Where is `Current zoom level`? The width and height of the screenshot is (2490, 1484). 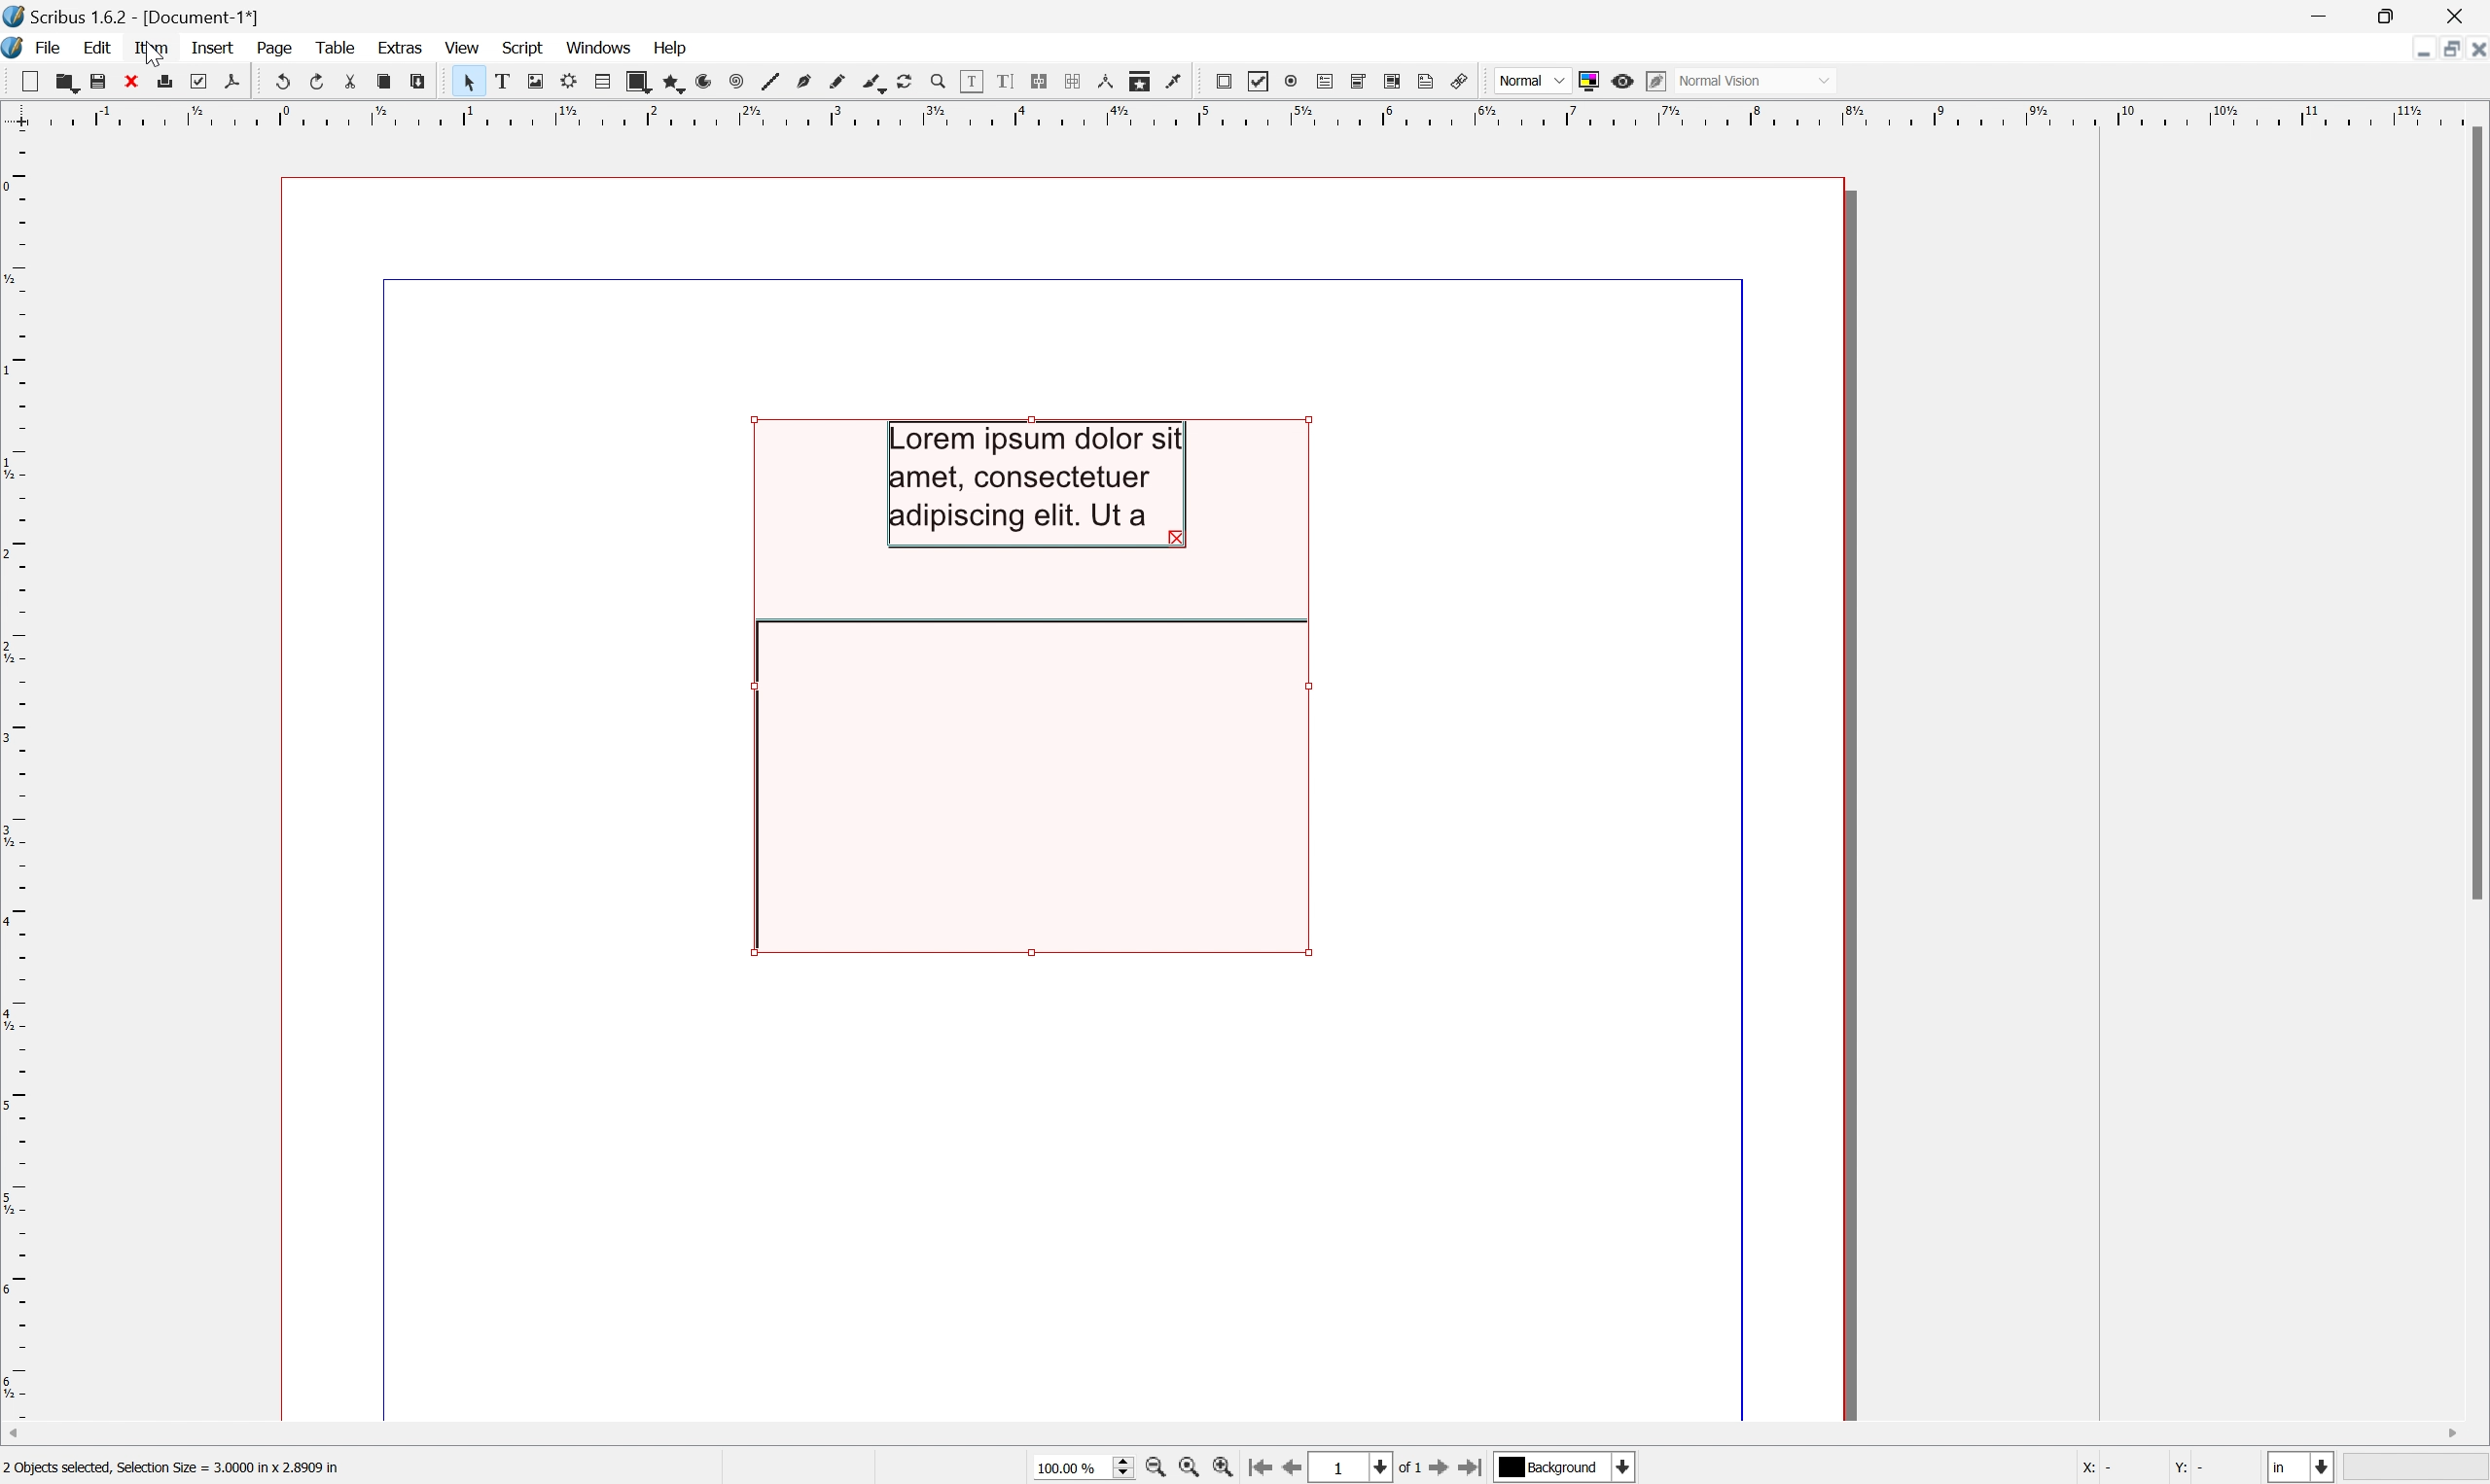 Current zoom level is located at coordinates (1083, 1469).